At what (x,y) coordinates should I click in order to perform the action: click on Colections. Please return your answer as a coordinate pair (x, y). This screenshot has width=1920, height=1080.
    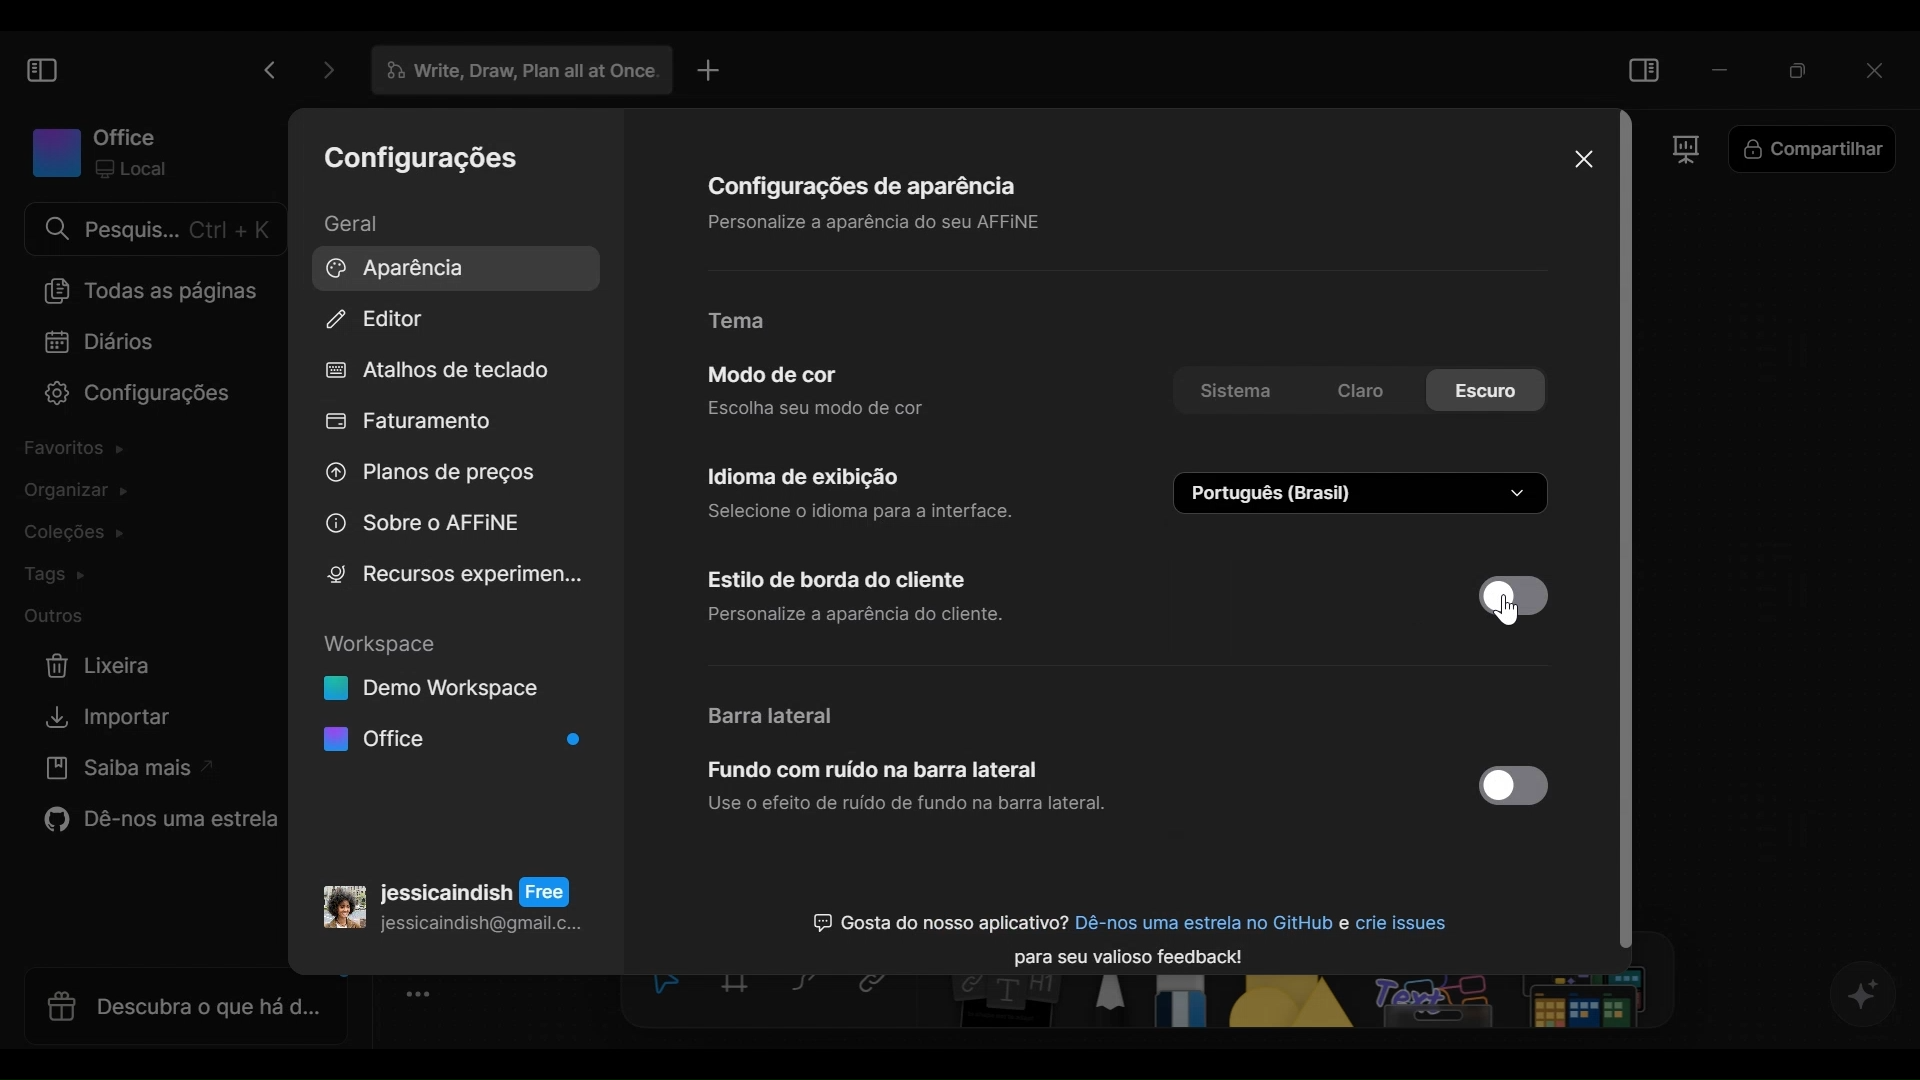
    Looking at the image, I should click on (86, 533).